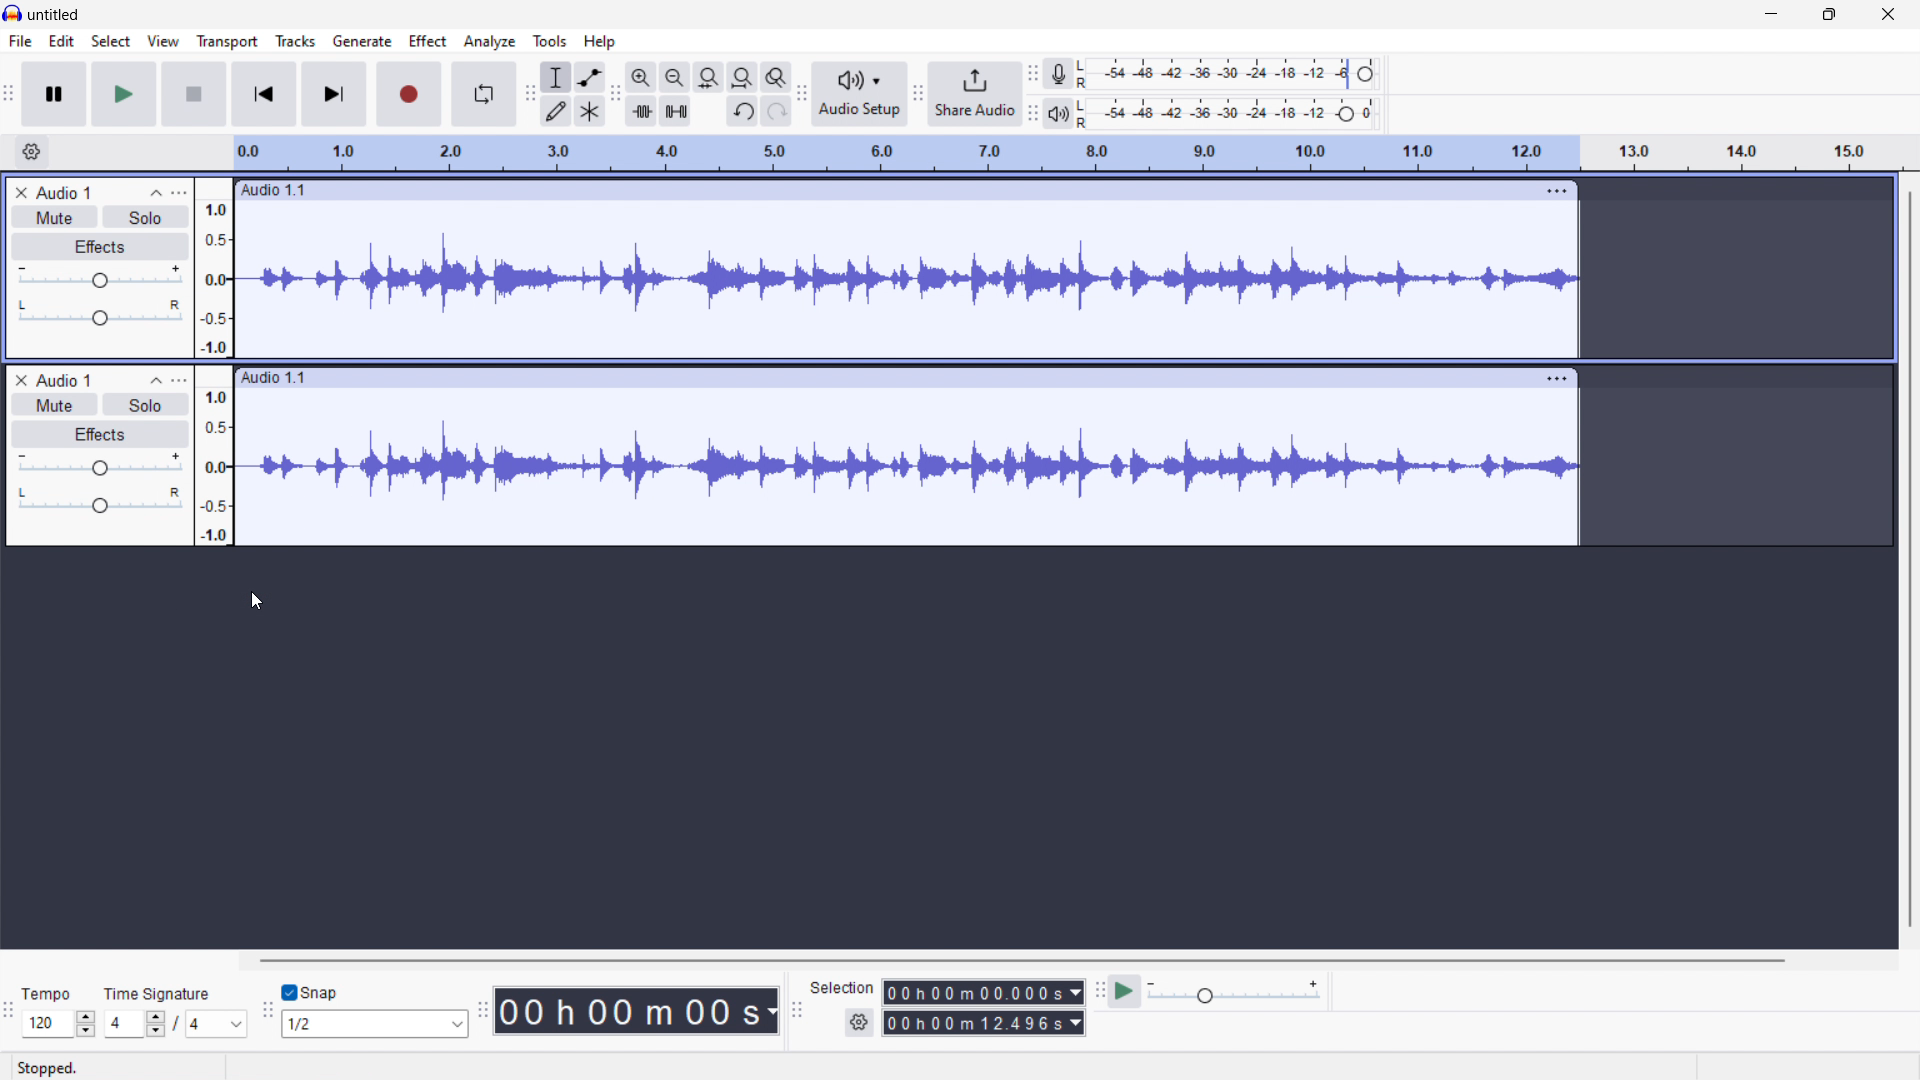  I want to click on select, so click(111, 41).